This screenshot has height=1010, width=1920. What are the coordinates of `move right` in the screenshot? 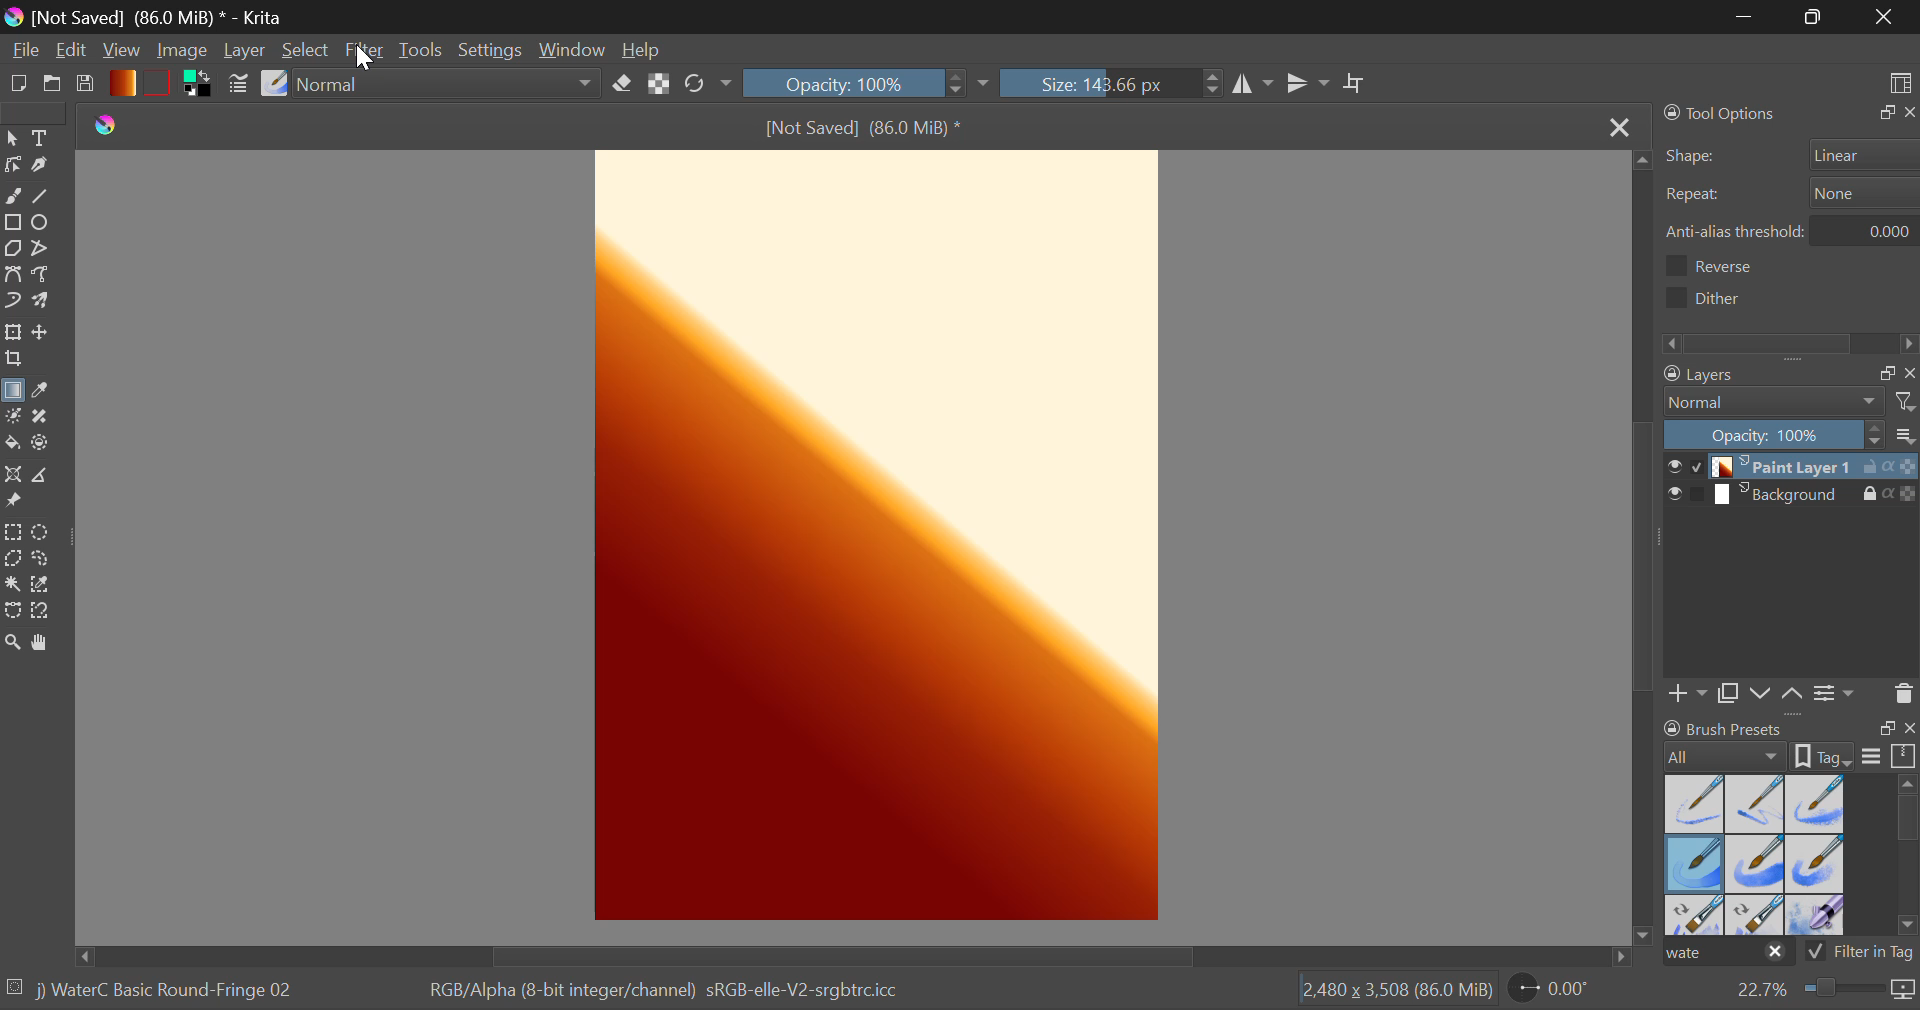 It's located at (1619, 954).